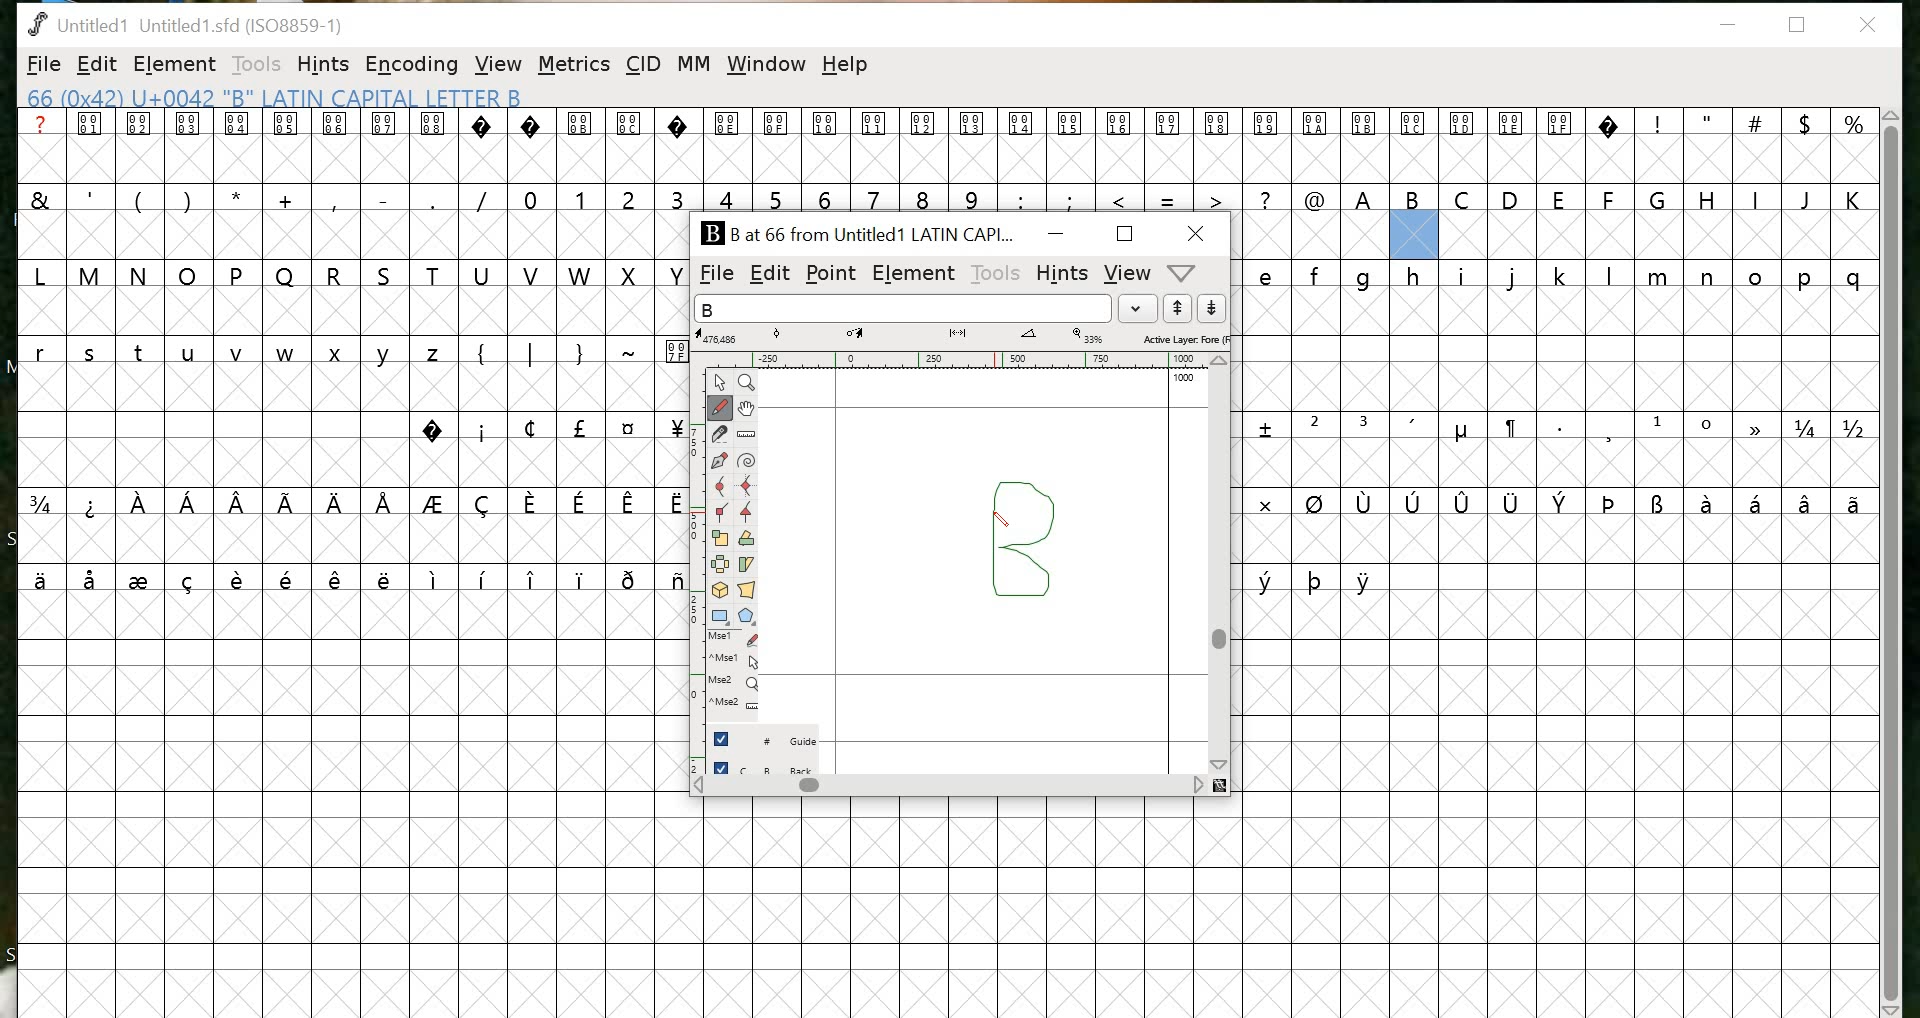  I want to click on Knife, so click(721, 437).